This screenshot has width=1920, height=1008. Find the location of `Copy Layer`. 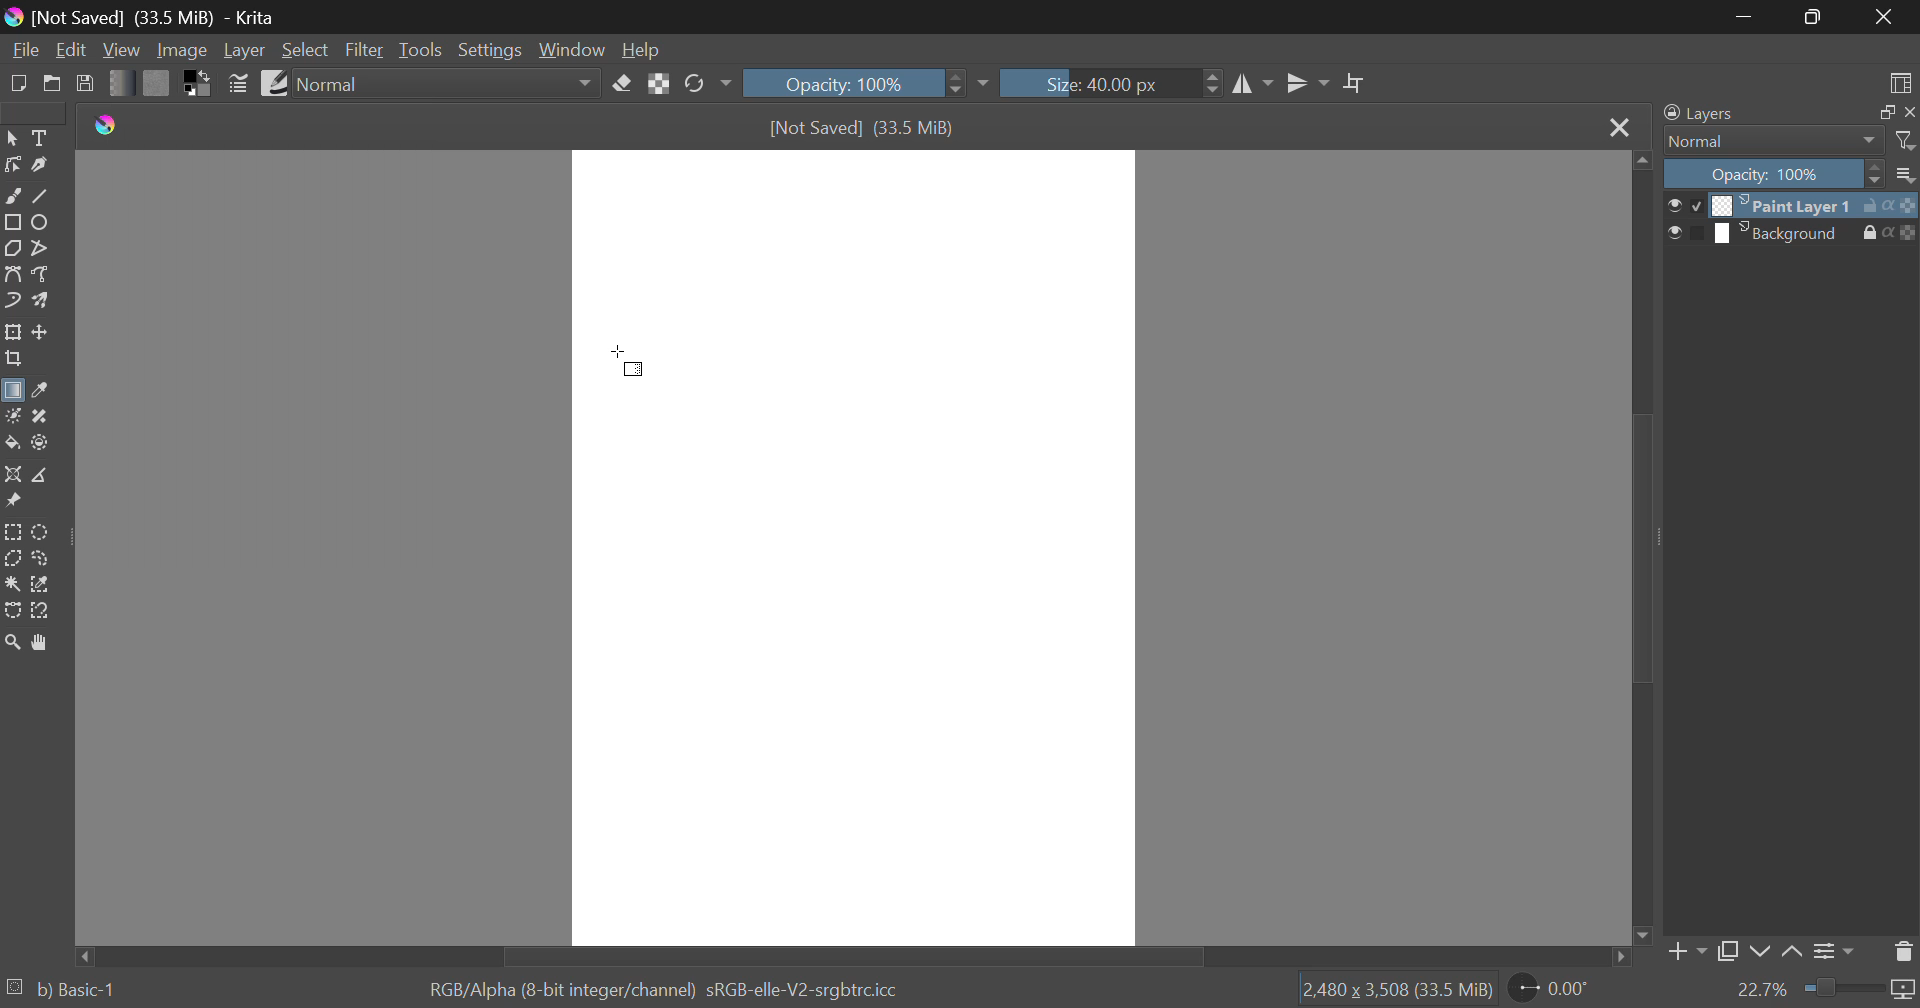

Copy Layer is located at coordinates (1728, 955).